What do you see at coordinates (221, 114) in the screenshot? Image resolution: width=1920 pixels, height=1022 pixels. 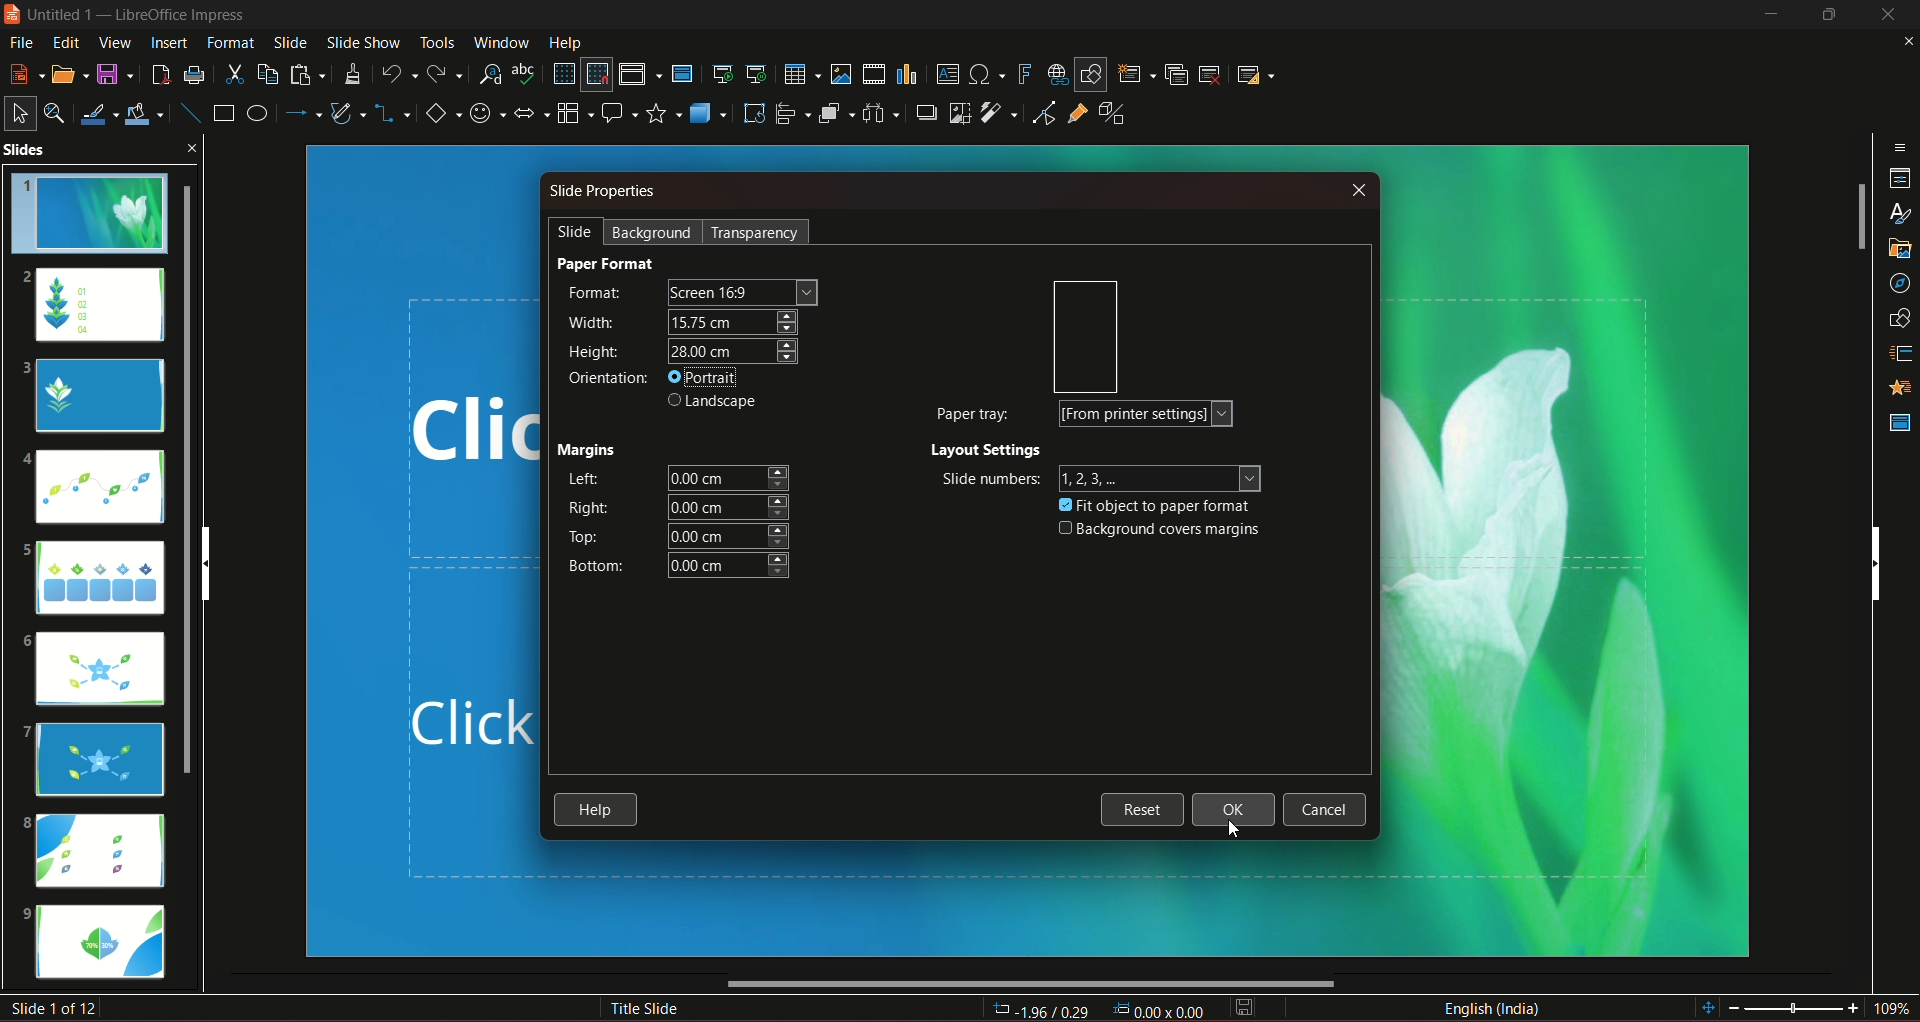 I see `rectangle` at bounding box center [221, 114].